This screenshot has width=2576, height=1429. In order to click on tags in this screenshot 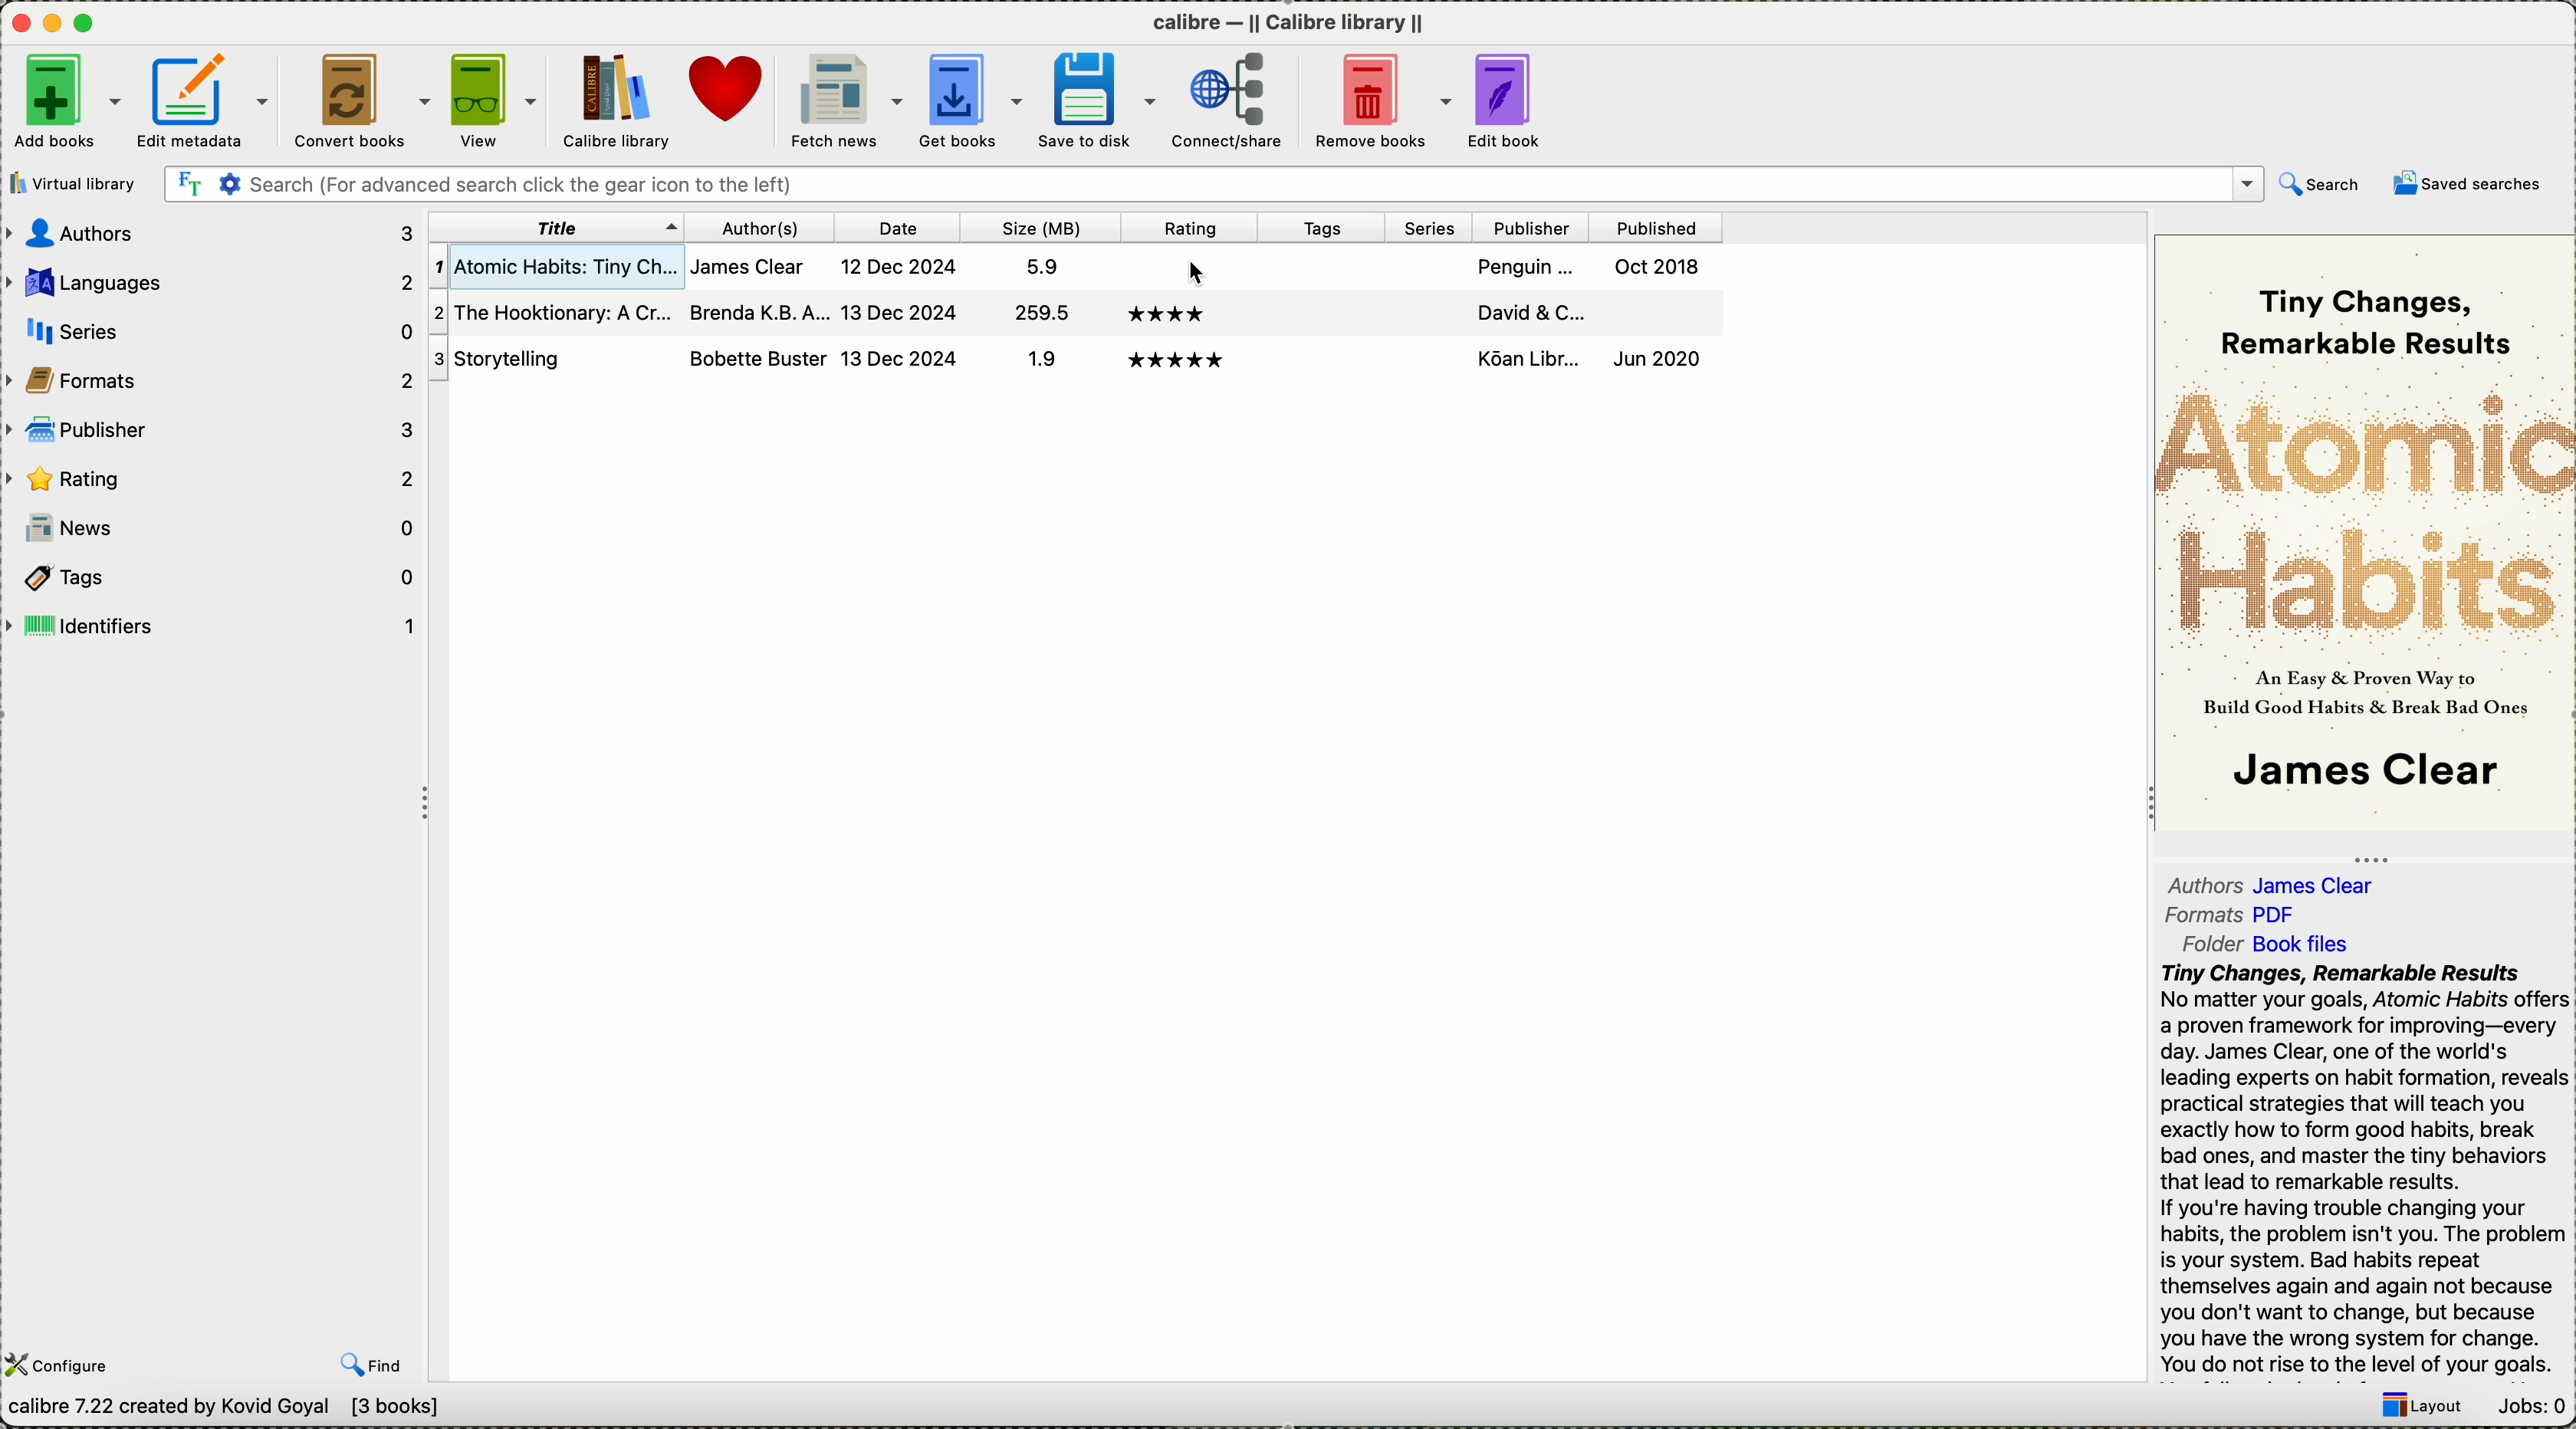, I will do `click(1320, 226)`.